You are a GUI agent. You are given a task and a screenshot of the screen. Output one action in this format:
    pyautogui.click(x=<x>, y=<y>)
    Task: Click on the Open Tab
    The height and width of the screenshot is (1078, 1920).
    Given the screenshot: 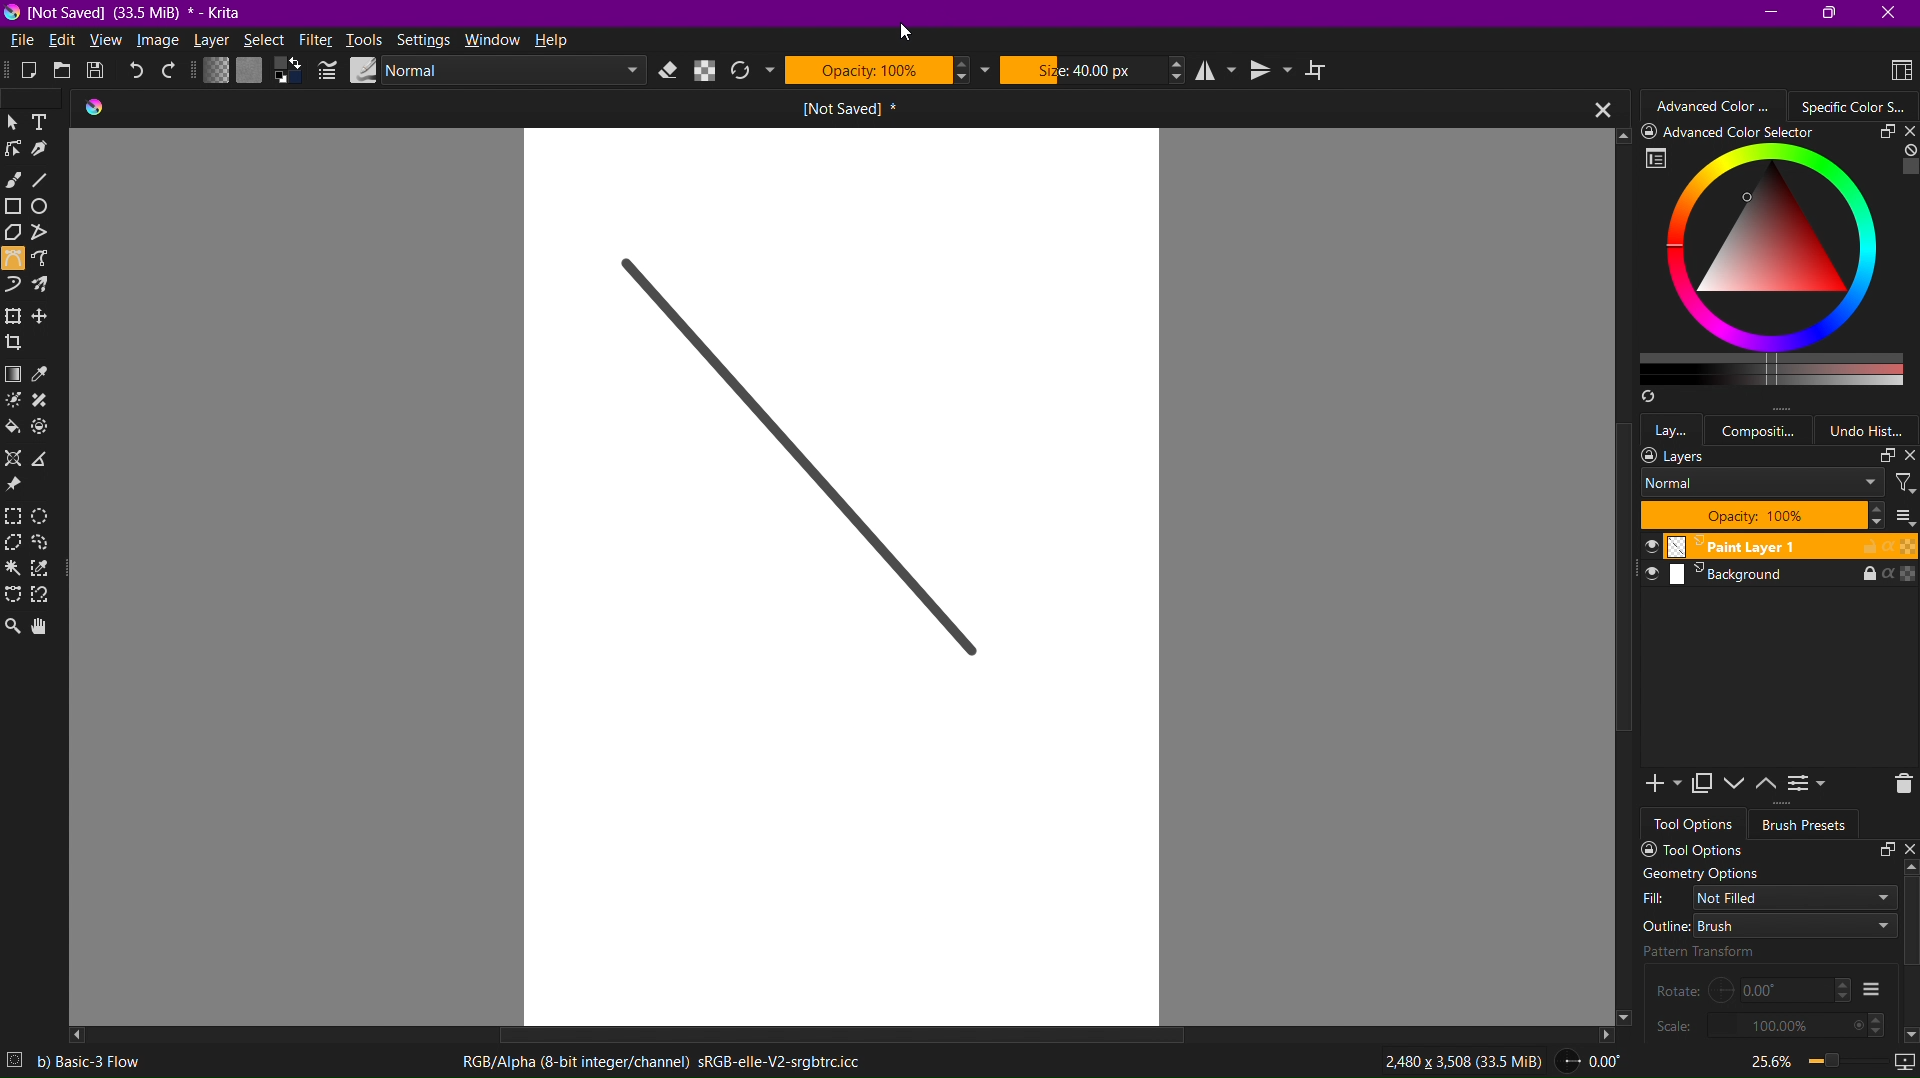 What is the action you would take?
    pyautogui.click(x=784, y=108)
    